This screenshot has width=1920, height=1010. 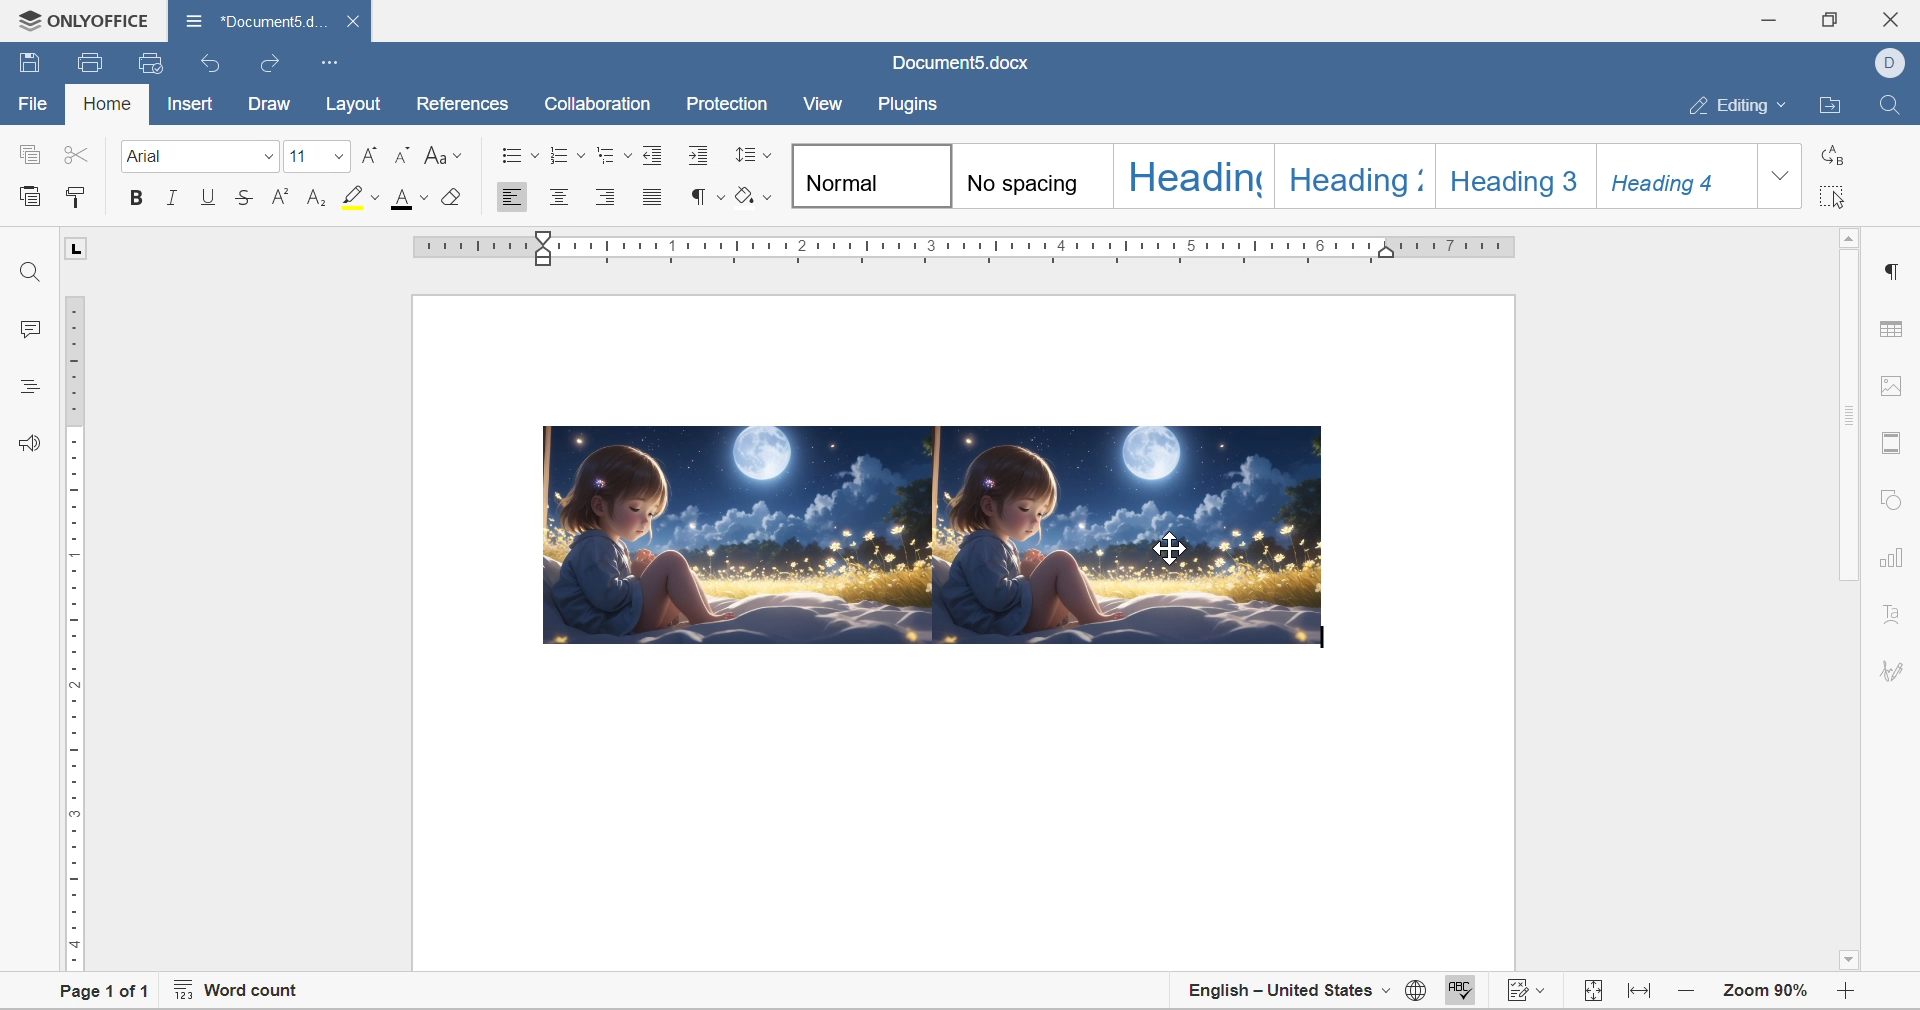 I want to click on spell checking, so click(x=1467, y=989).